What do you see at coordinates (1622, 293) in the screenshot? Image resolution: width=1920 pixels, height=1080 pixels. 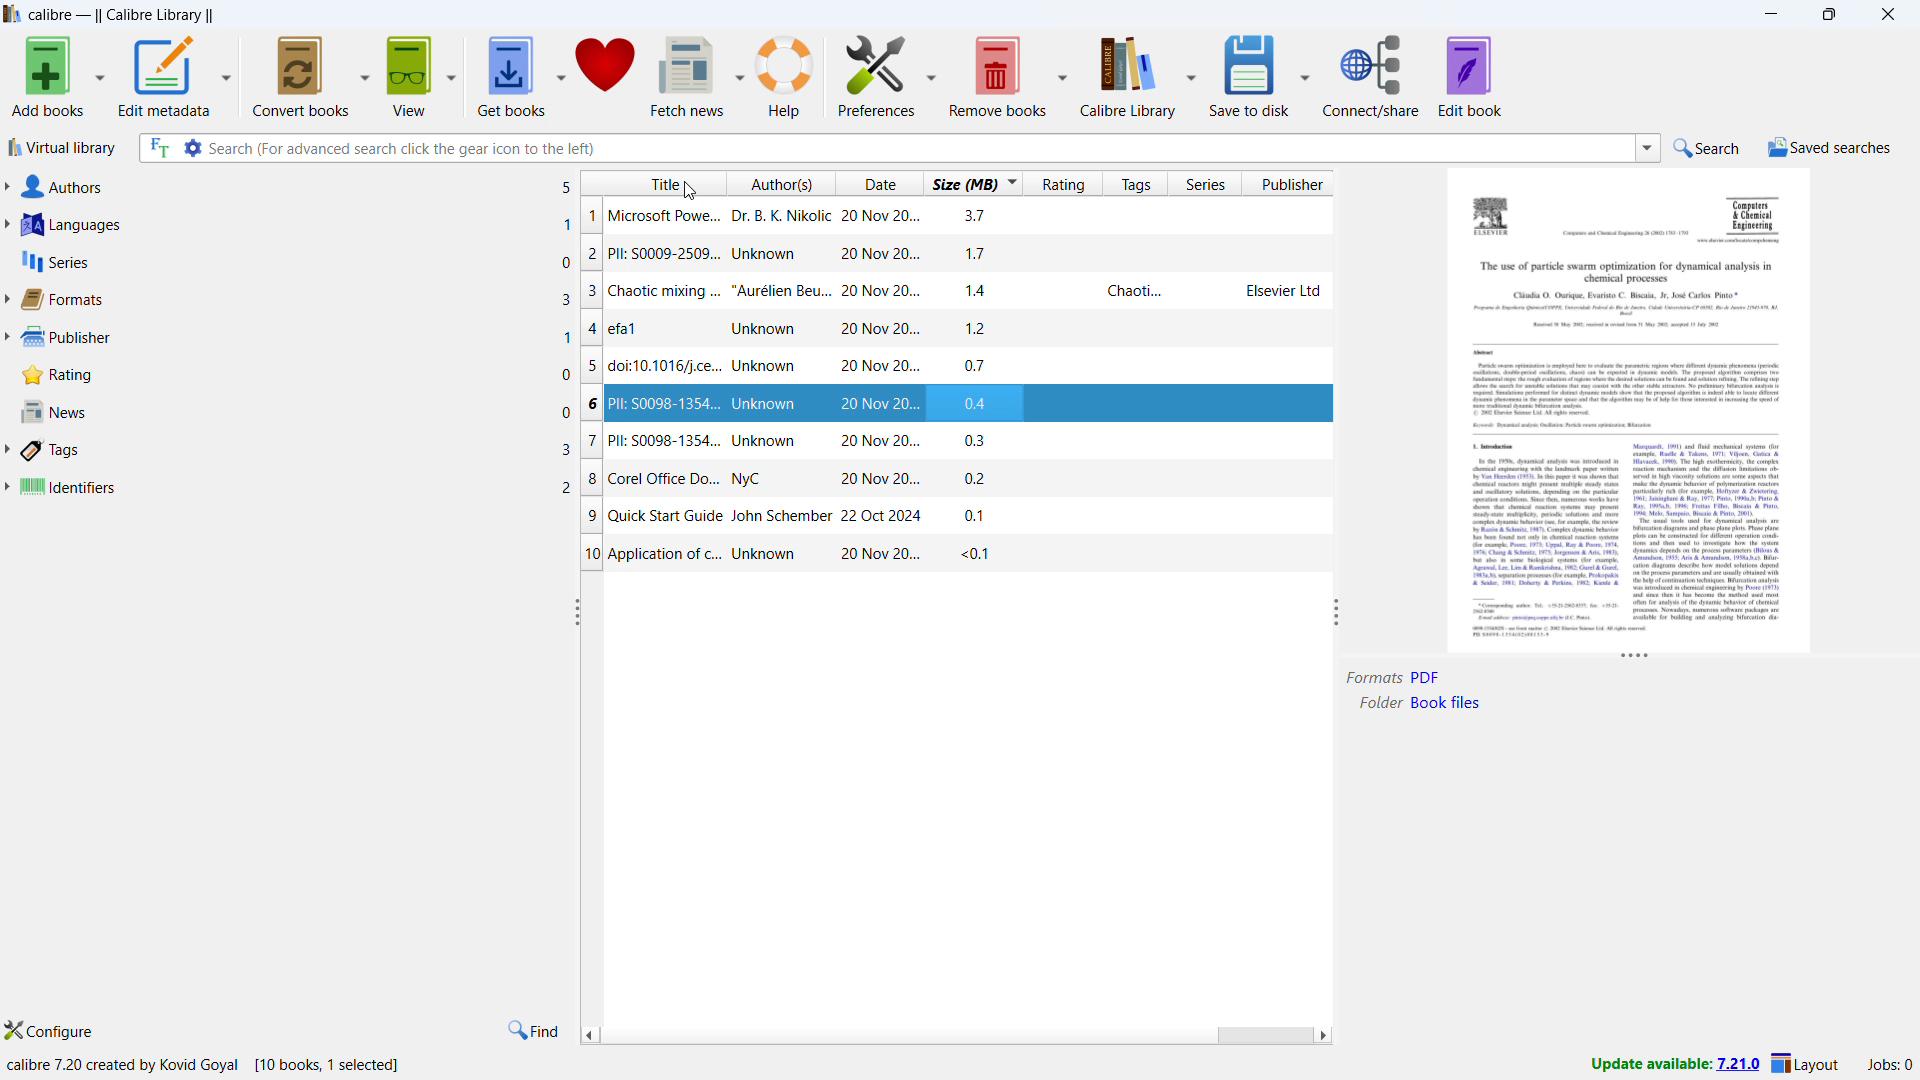 I see `` at bounding box center [1622, 293].